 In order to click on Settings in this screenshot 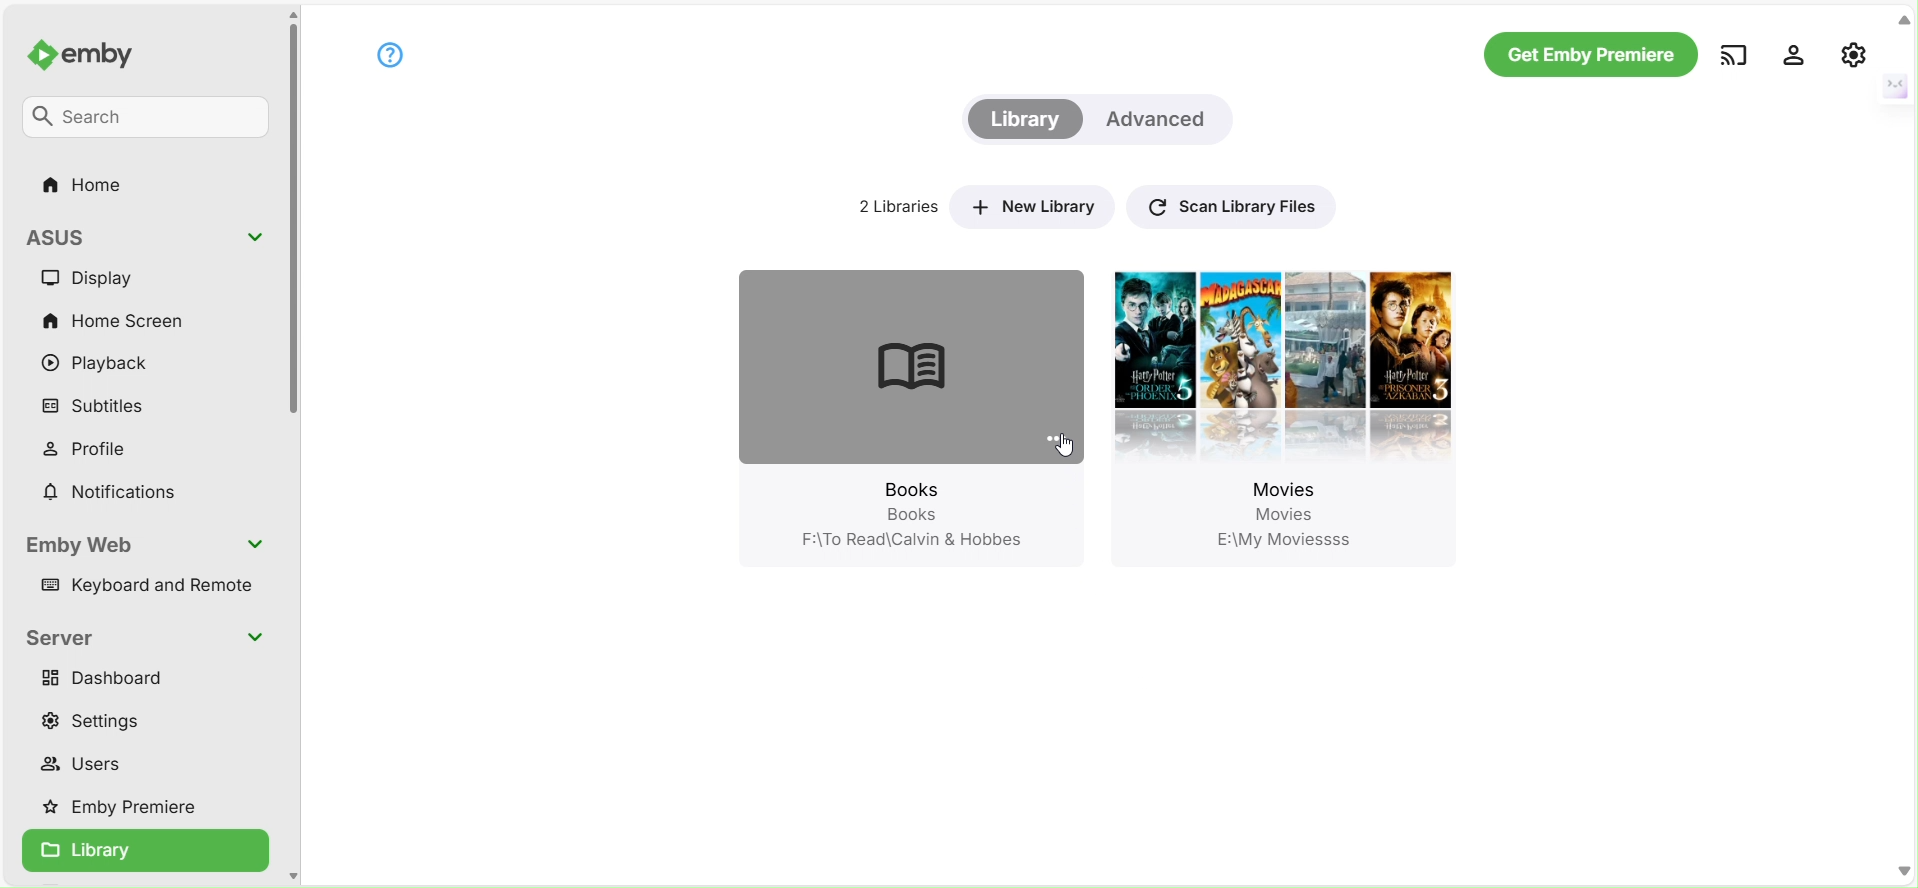, I will do `click(103, 720)`.